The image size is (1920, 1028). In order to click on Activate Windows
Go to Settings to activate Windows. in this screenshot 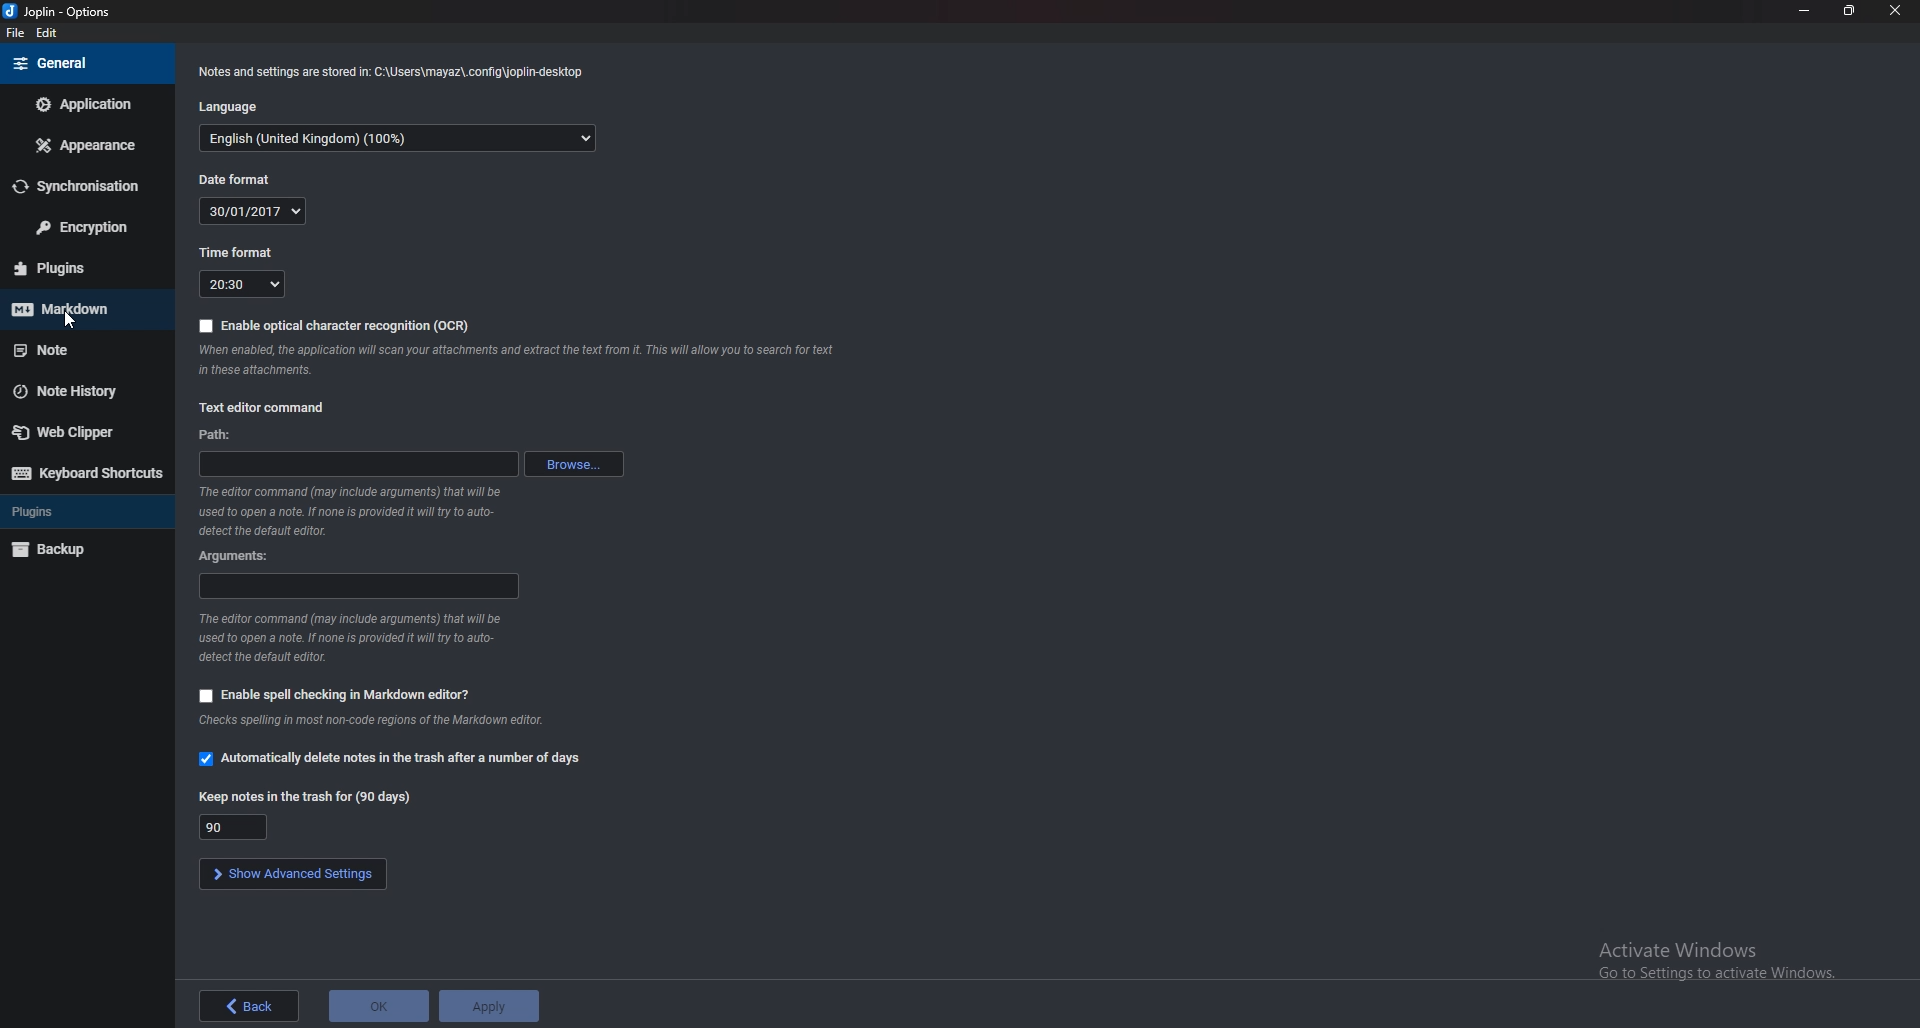, I will do `click(1709, 958)`.